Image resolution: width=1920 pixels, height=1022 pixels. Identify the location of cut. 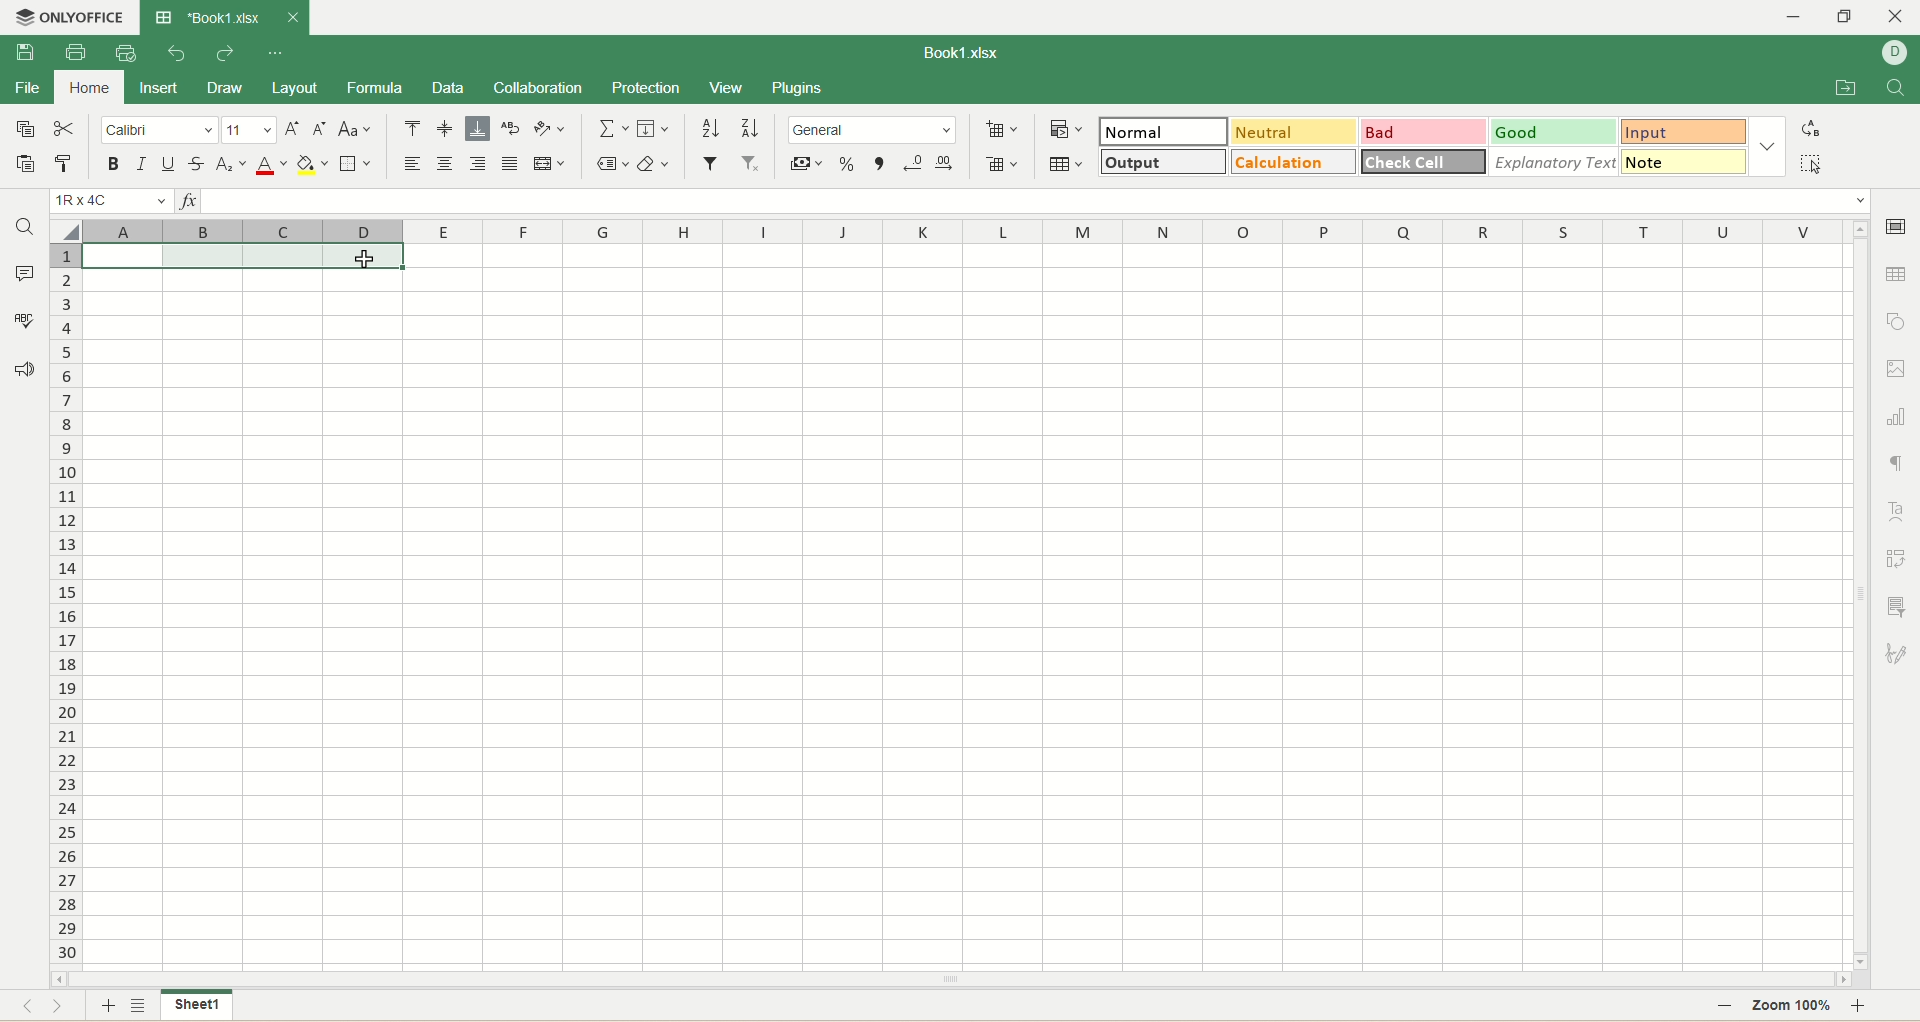
(68, 128).